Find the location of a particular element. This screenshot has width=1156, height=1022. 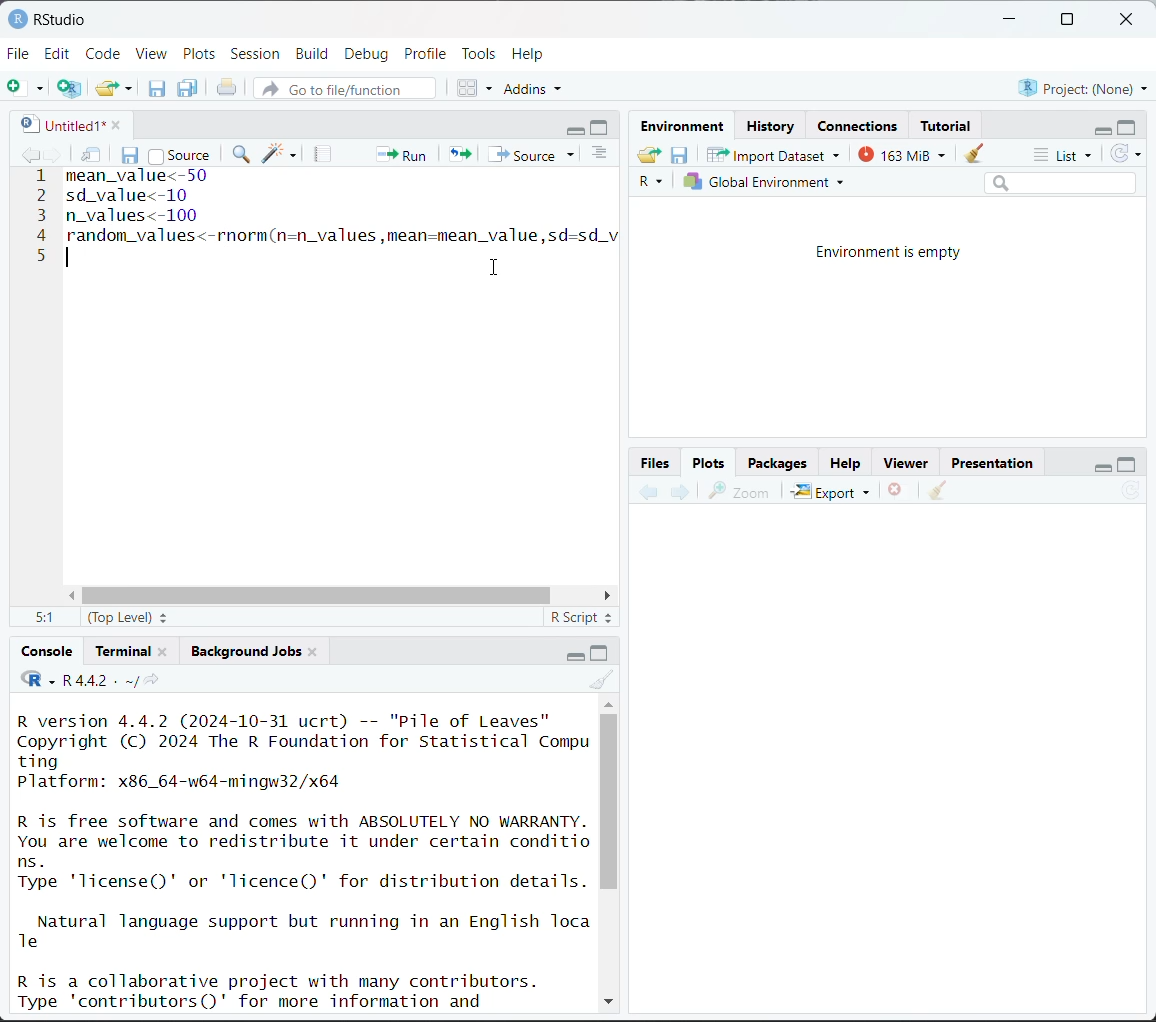

cursor is located at coordinates (496, 265).